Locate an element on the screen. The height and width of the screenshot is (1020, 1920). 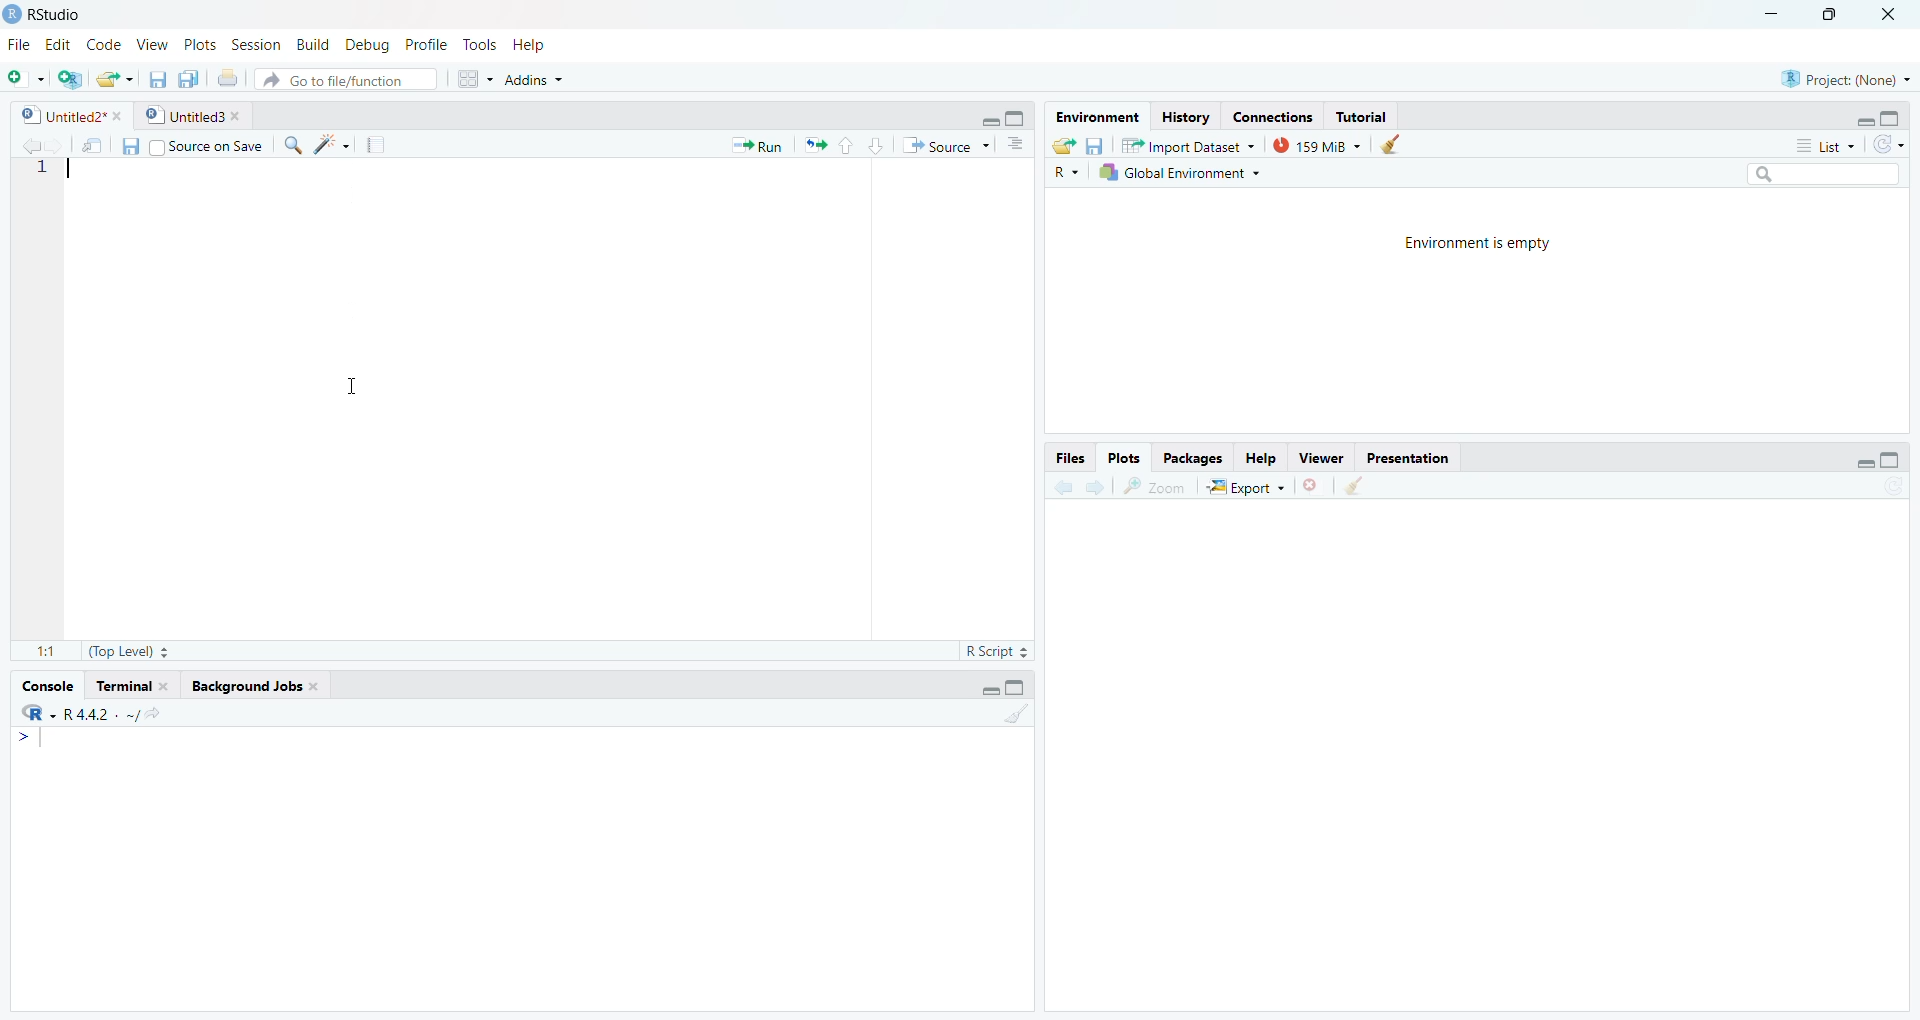
1 is located at coordinates (44, 168).